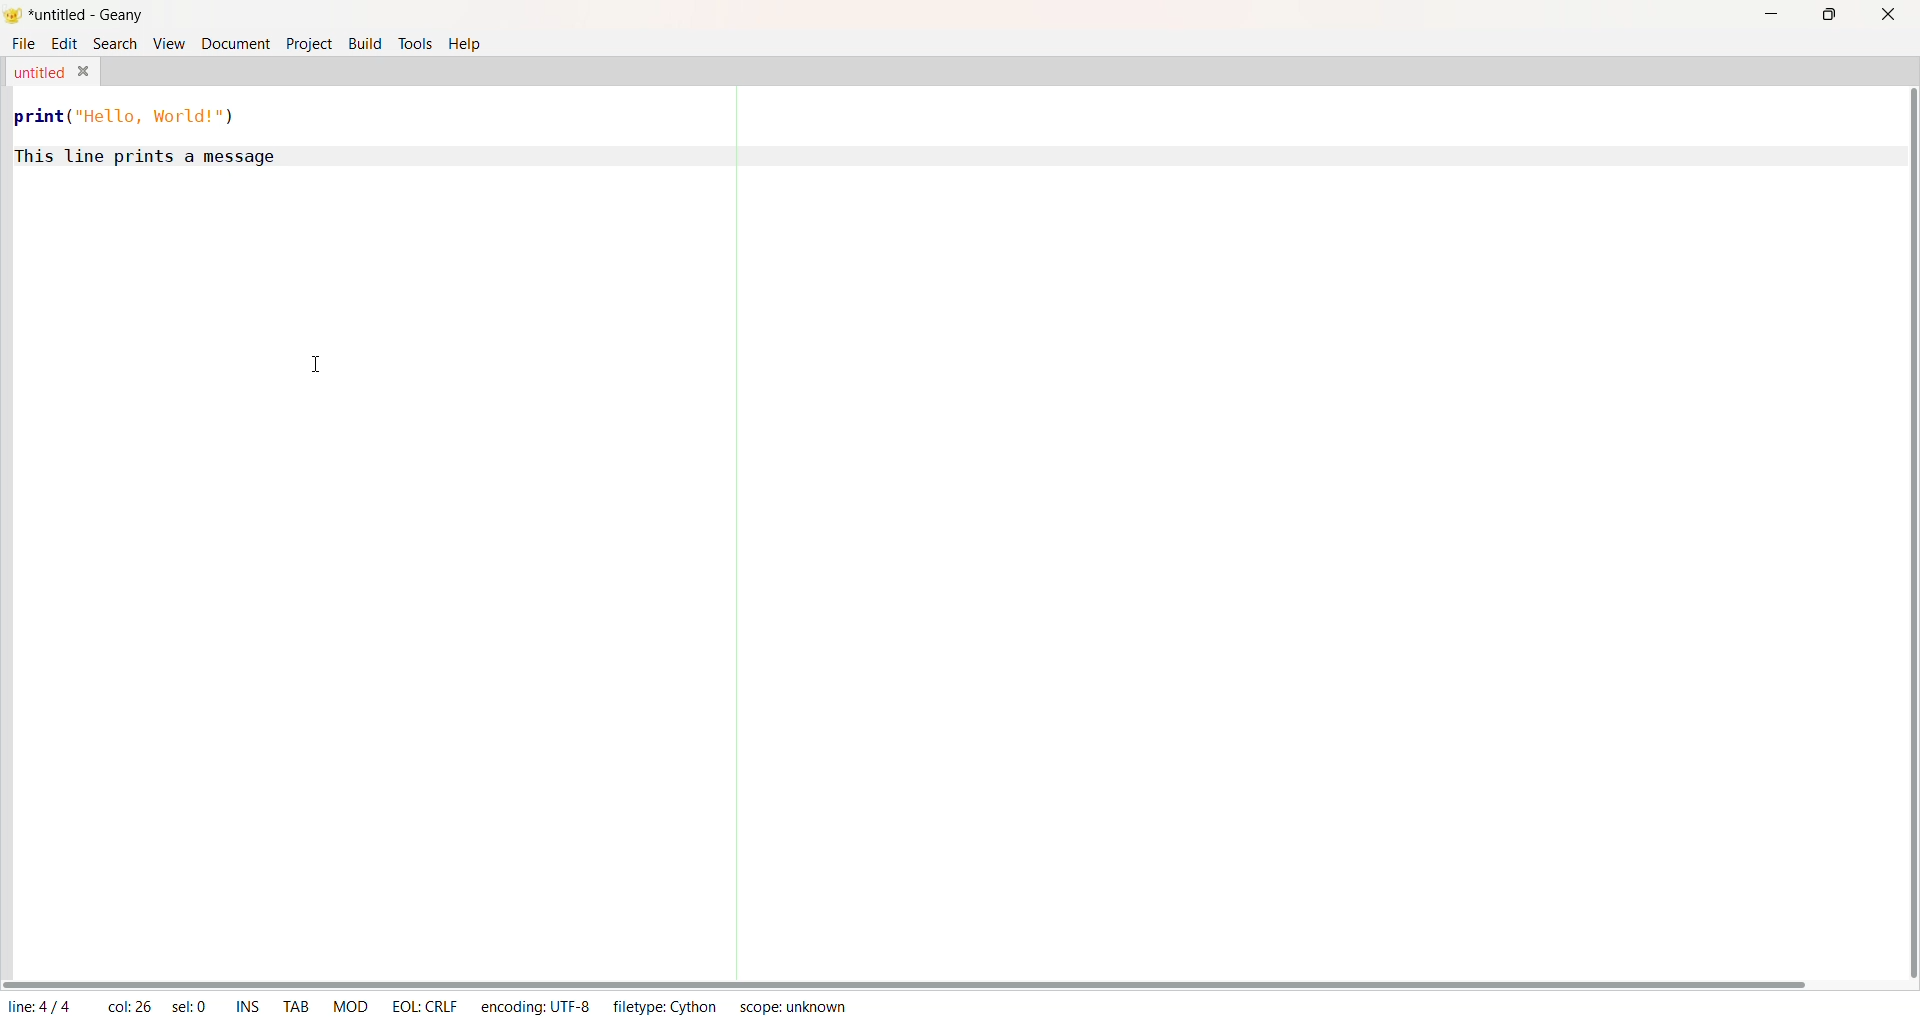  I want to click on Edit, so click(62, 44).